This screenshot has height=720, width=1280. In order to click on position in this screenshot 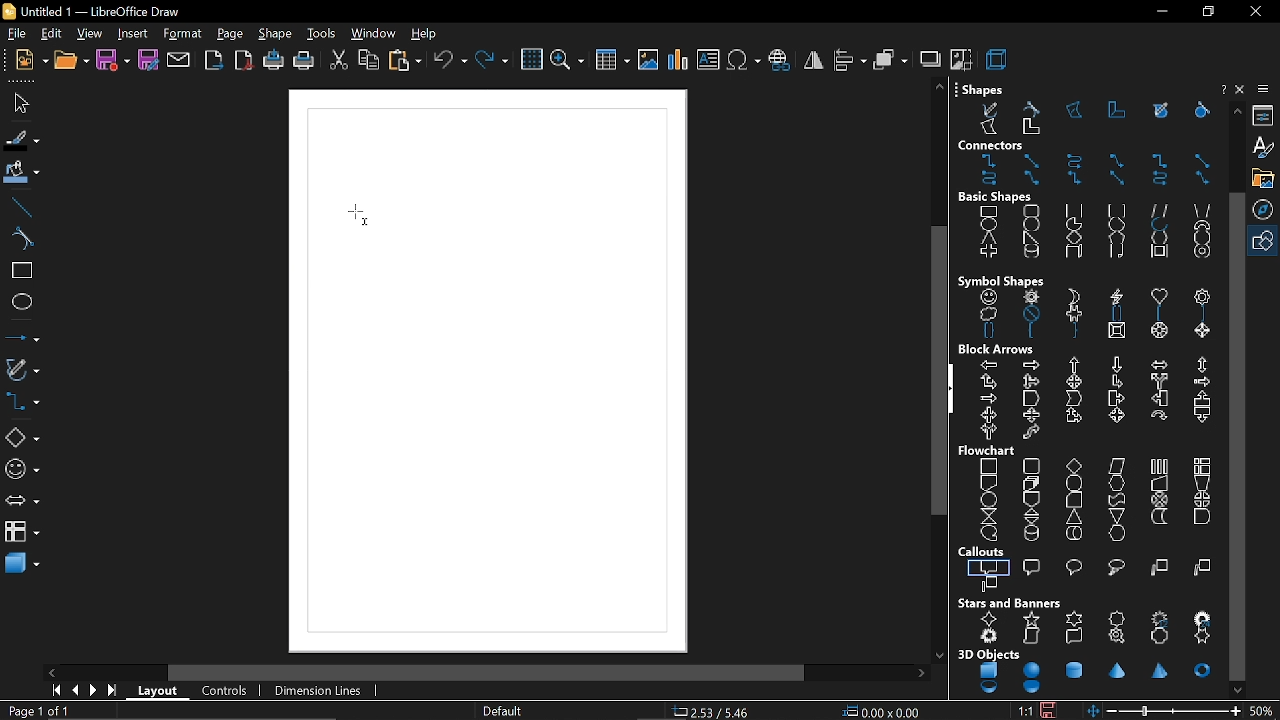, I will do `click(881, 712)`.